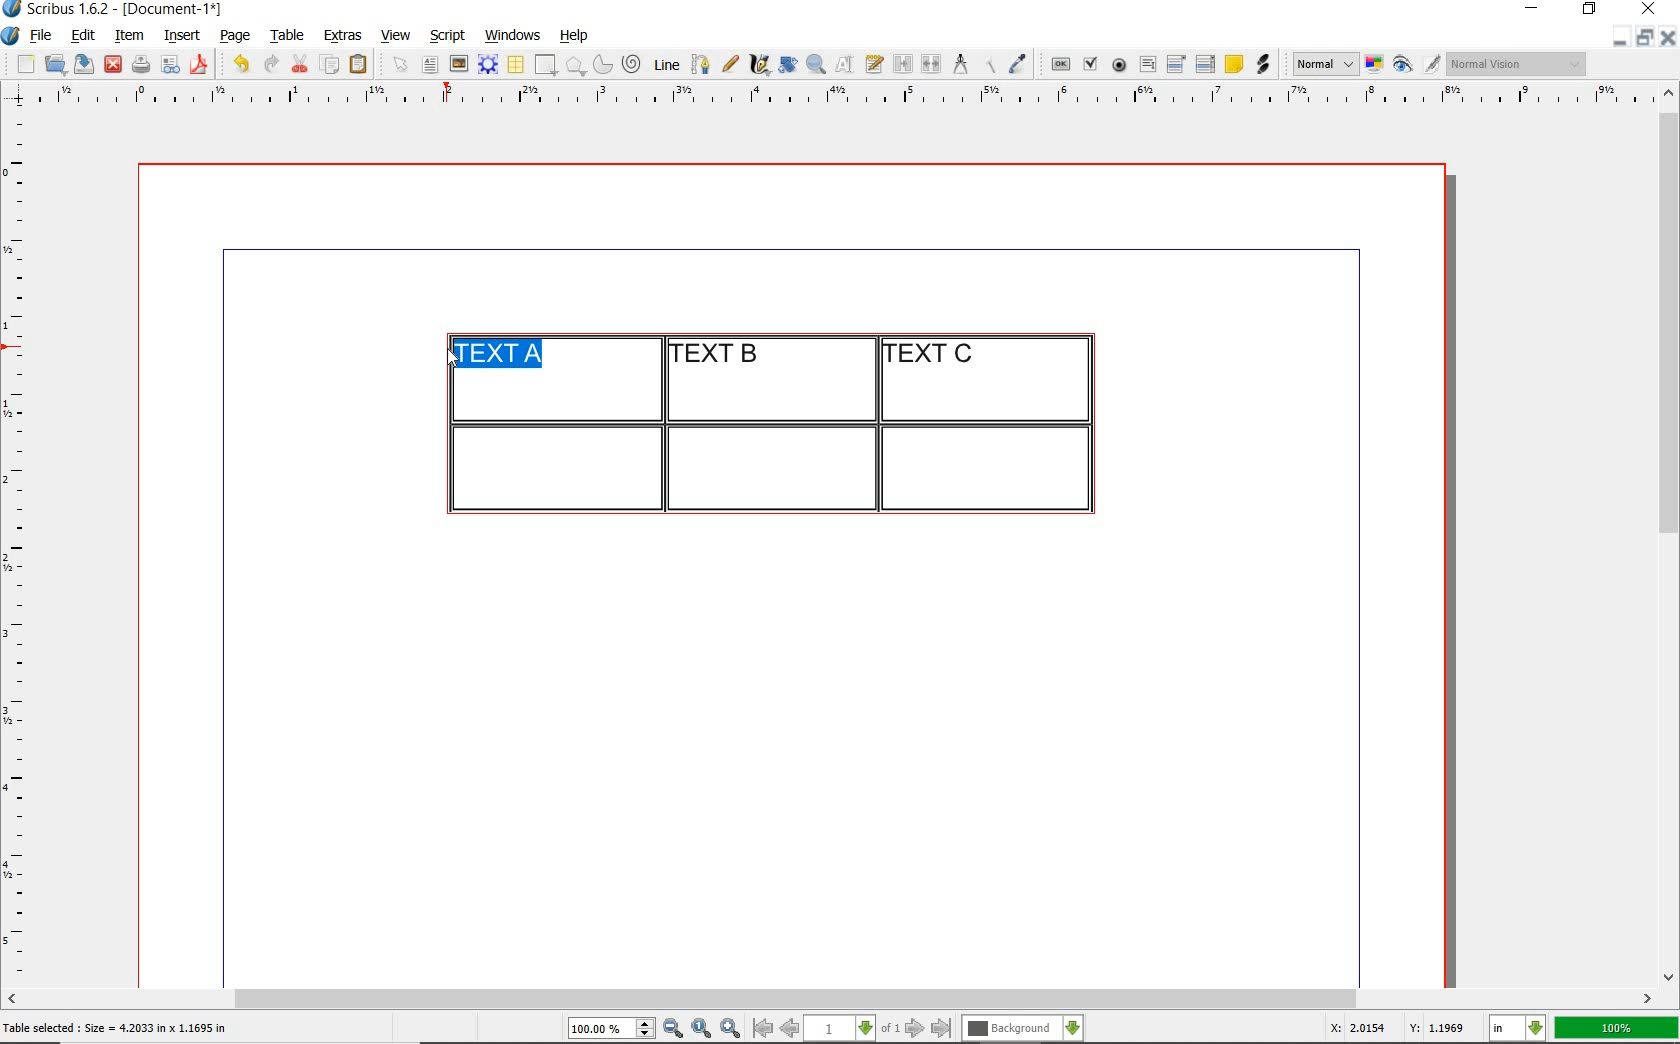  What do you see at coordinates (202, 64) in the screenshot?
I see `save as pdf` at bounding box center [202, 64].